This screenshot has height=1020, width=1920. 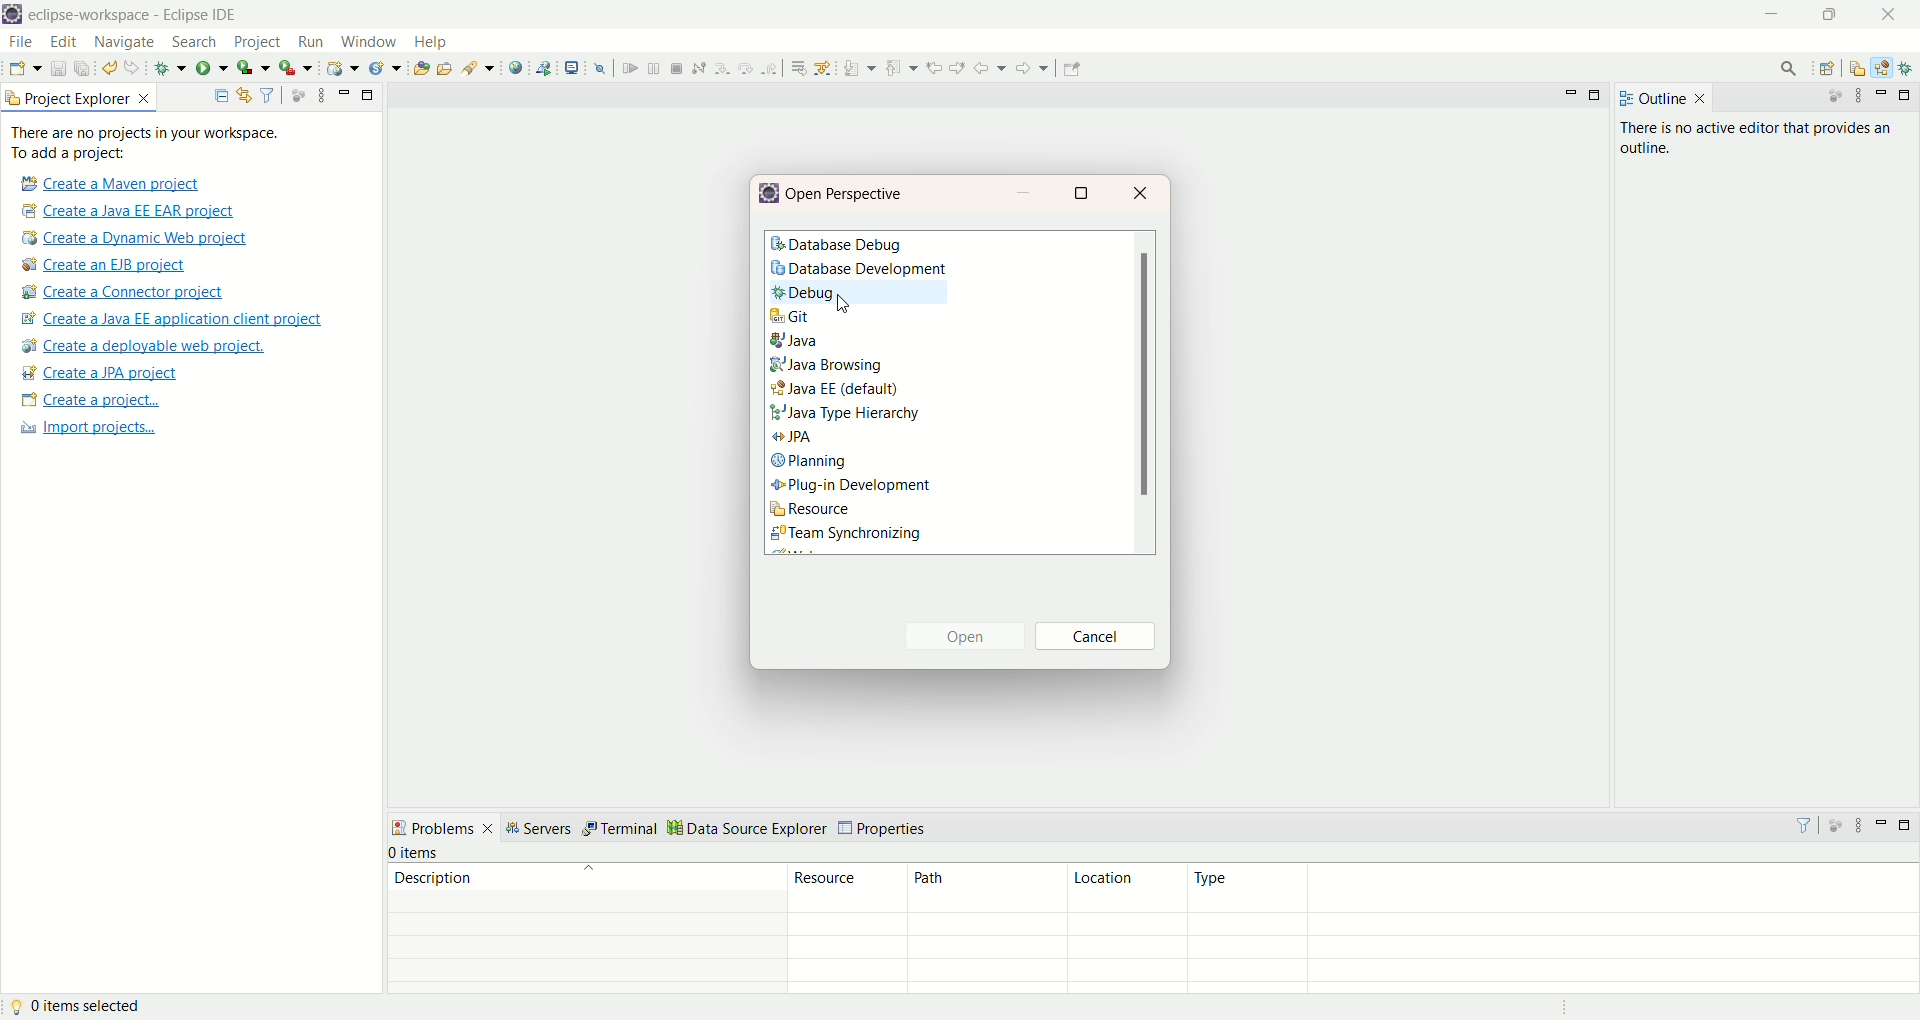 I want to click on create a deployable web project, so click(x=144, y=346).